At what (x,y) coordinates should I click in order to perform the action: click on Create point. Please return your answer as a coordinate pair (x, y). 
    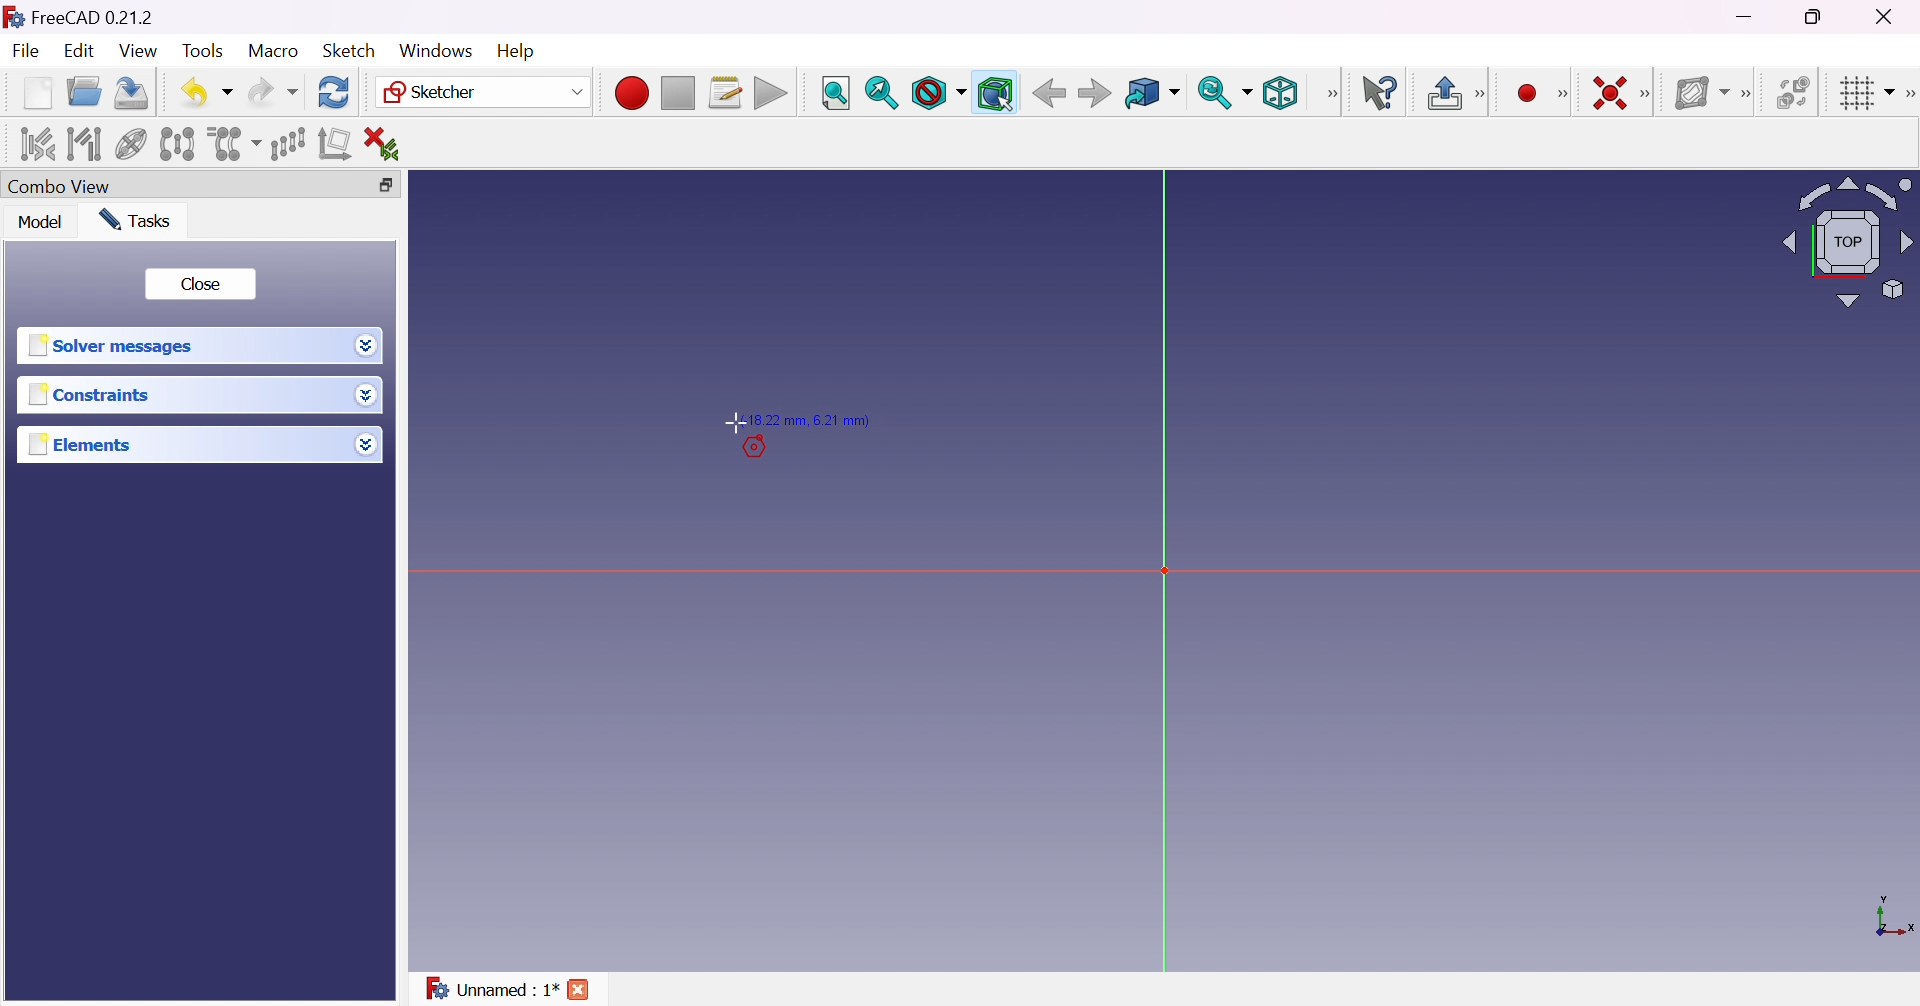
    Looking at the image, I should click on (1529, 94).